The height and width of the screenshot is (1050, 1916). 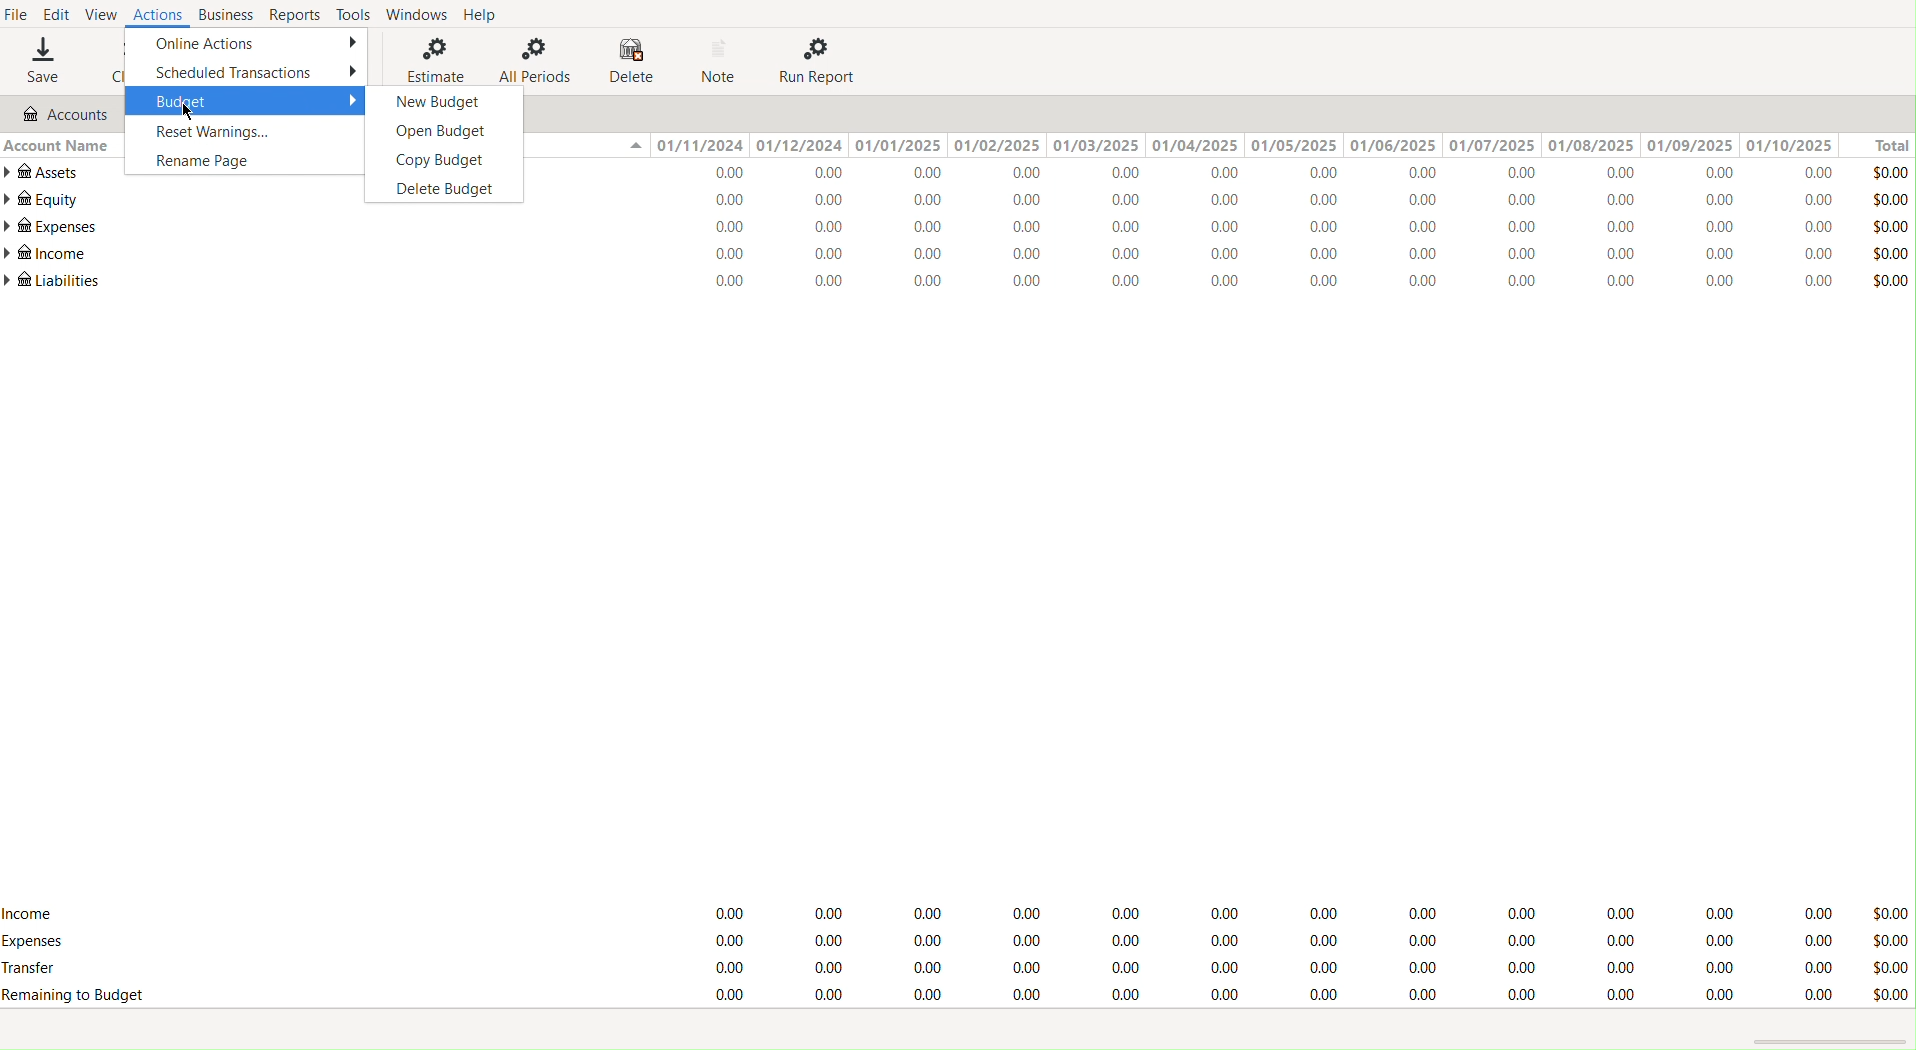 I want to click on Collapse or expand, so click(x=634, y=147).